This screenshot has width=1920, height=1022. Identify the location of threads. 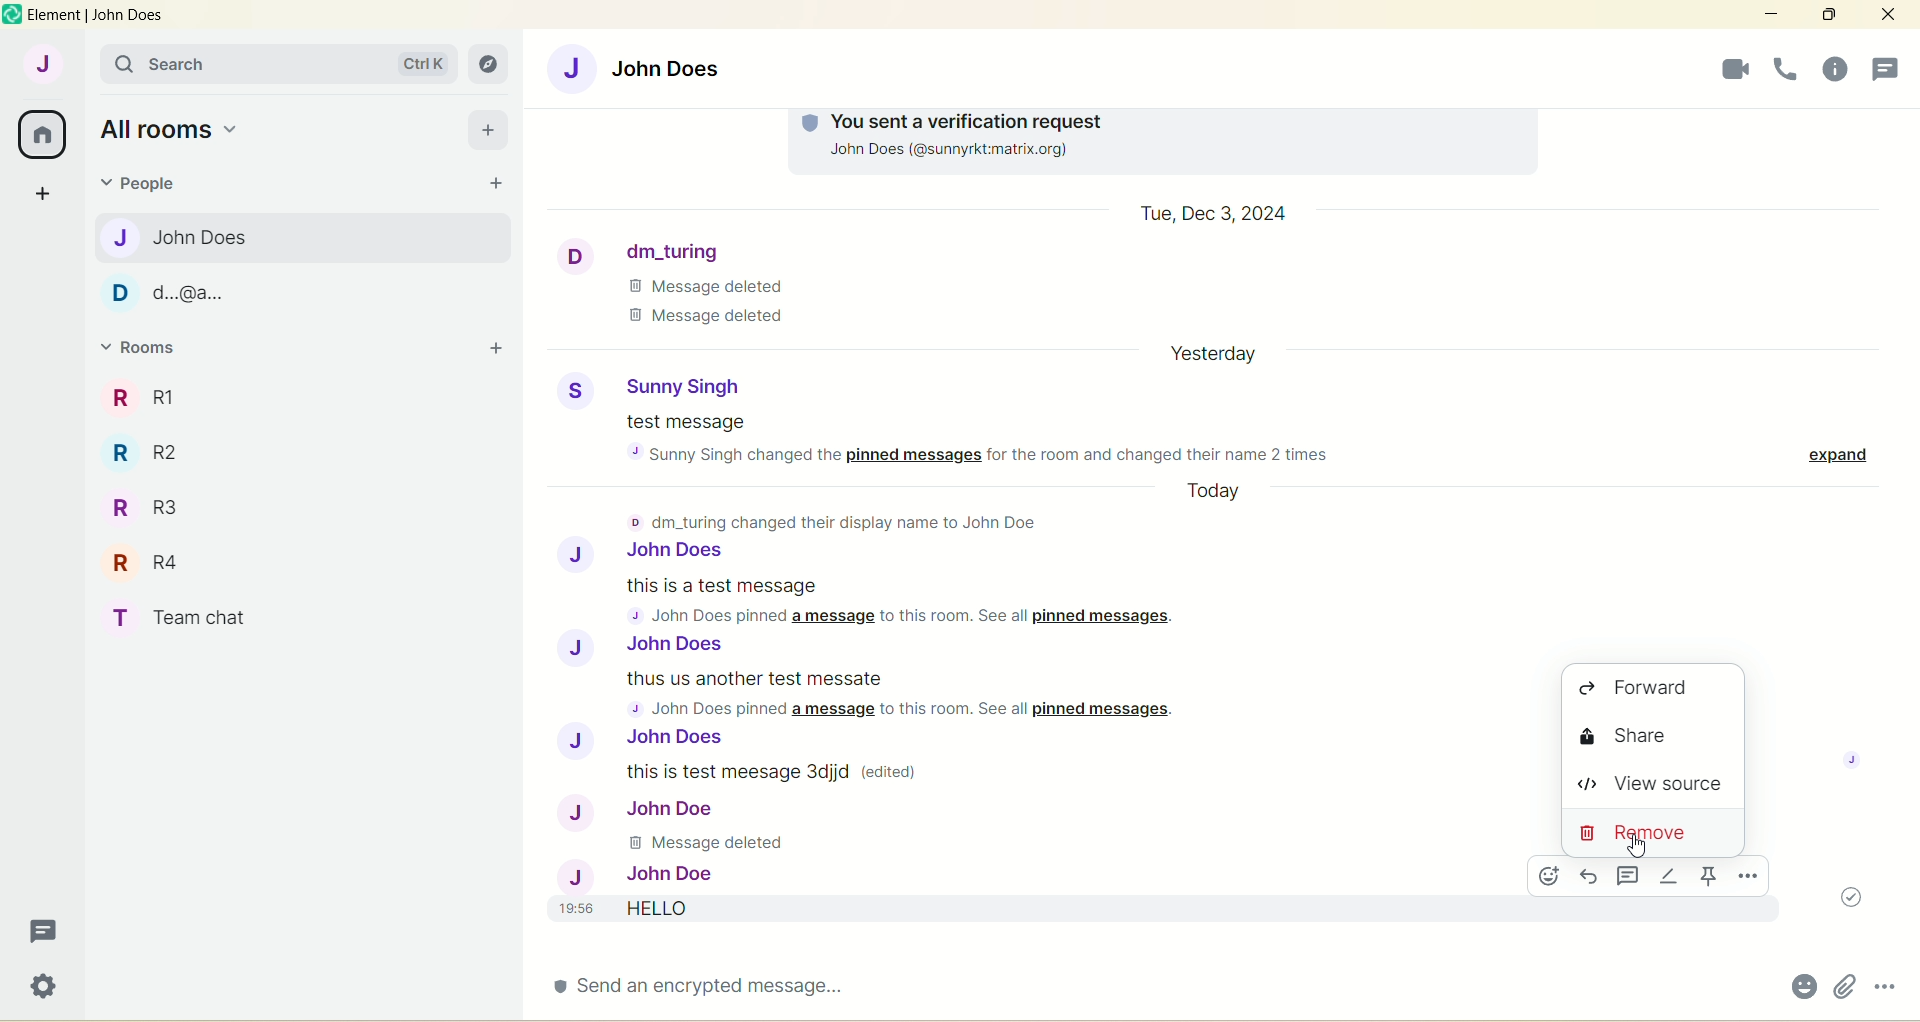
(39, 930).